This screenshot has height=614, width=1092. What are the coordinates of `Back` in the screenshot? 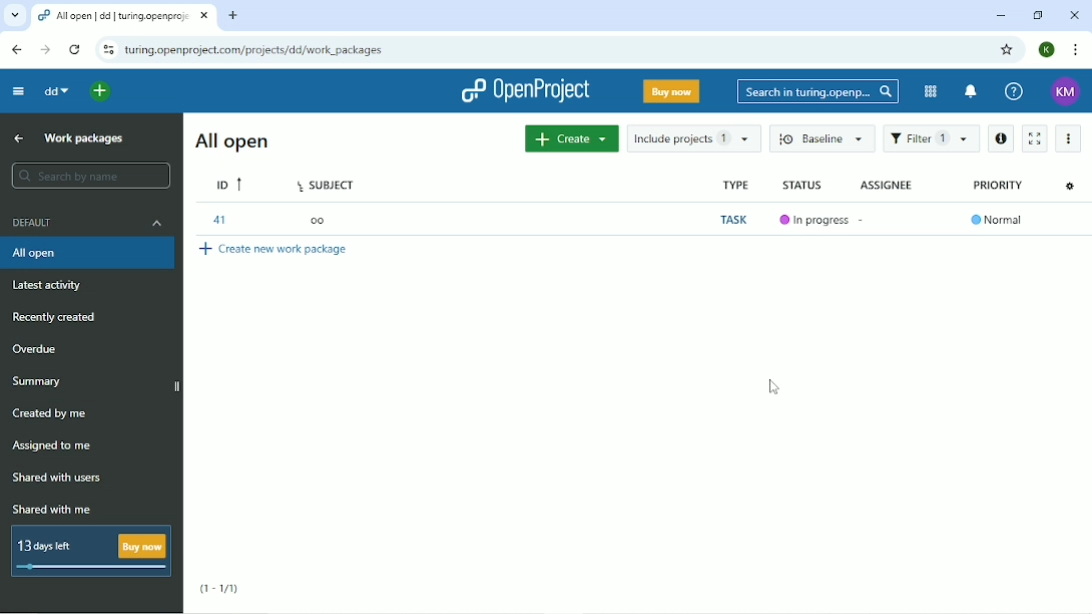 It's located at (16, 49).